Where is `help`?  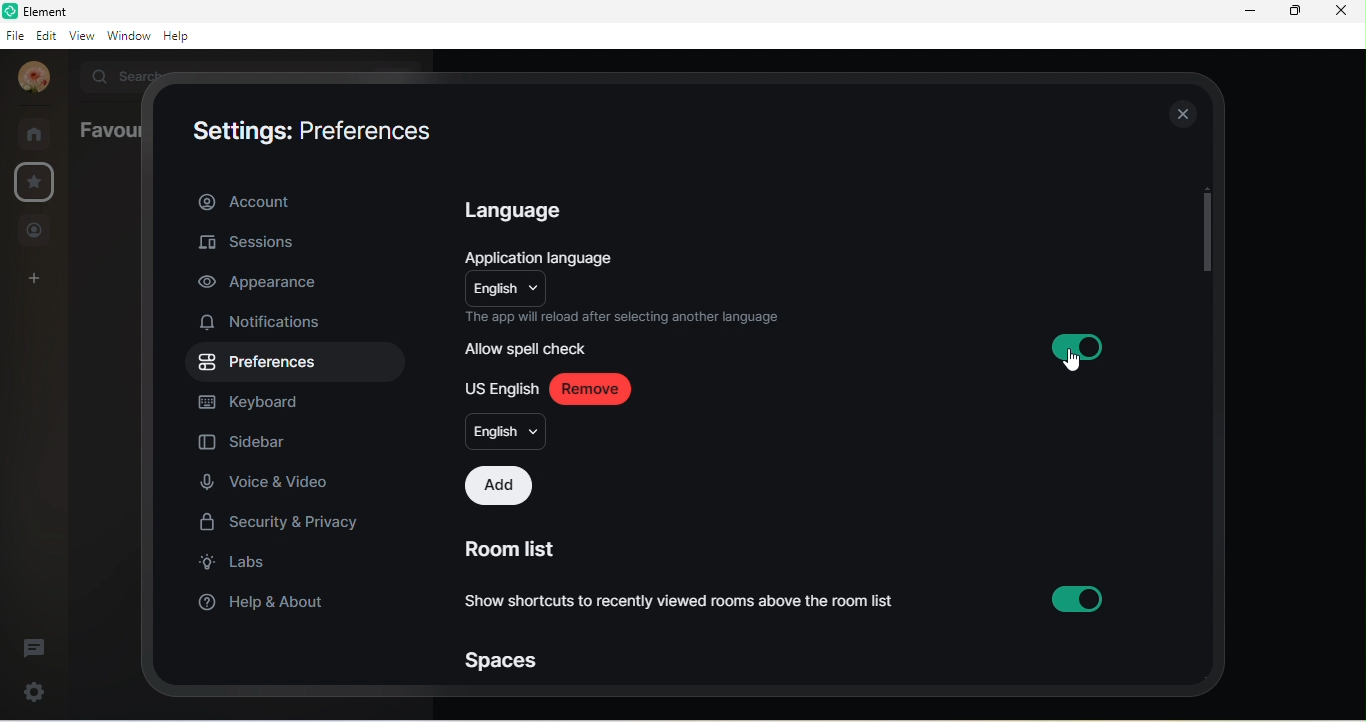 help is located at coordinates (179, 37).